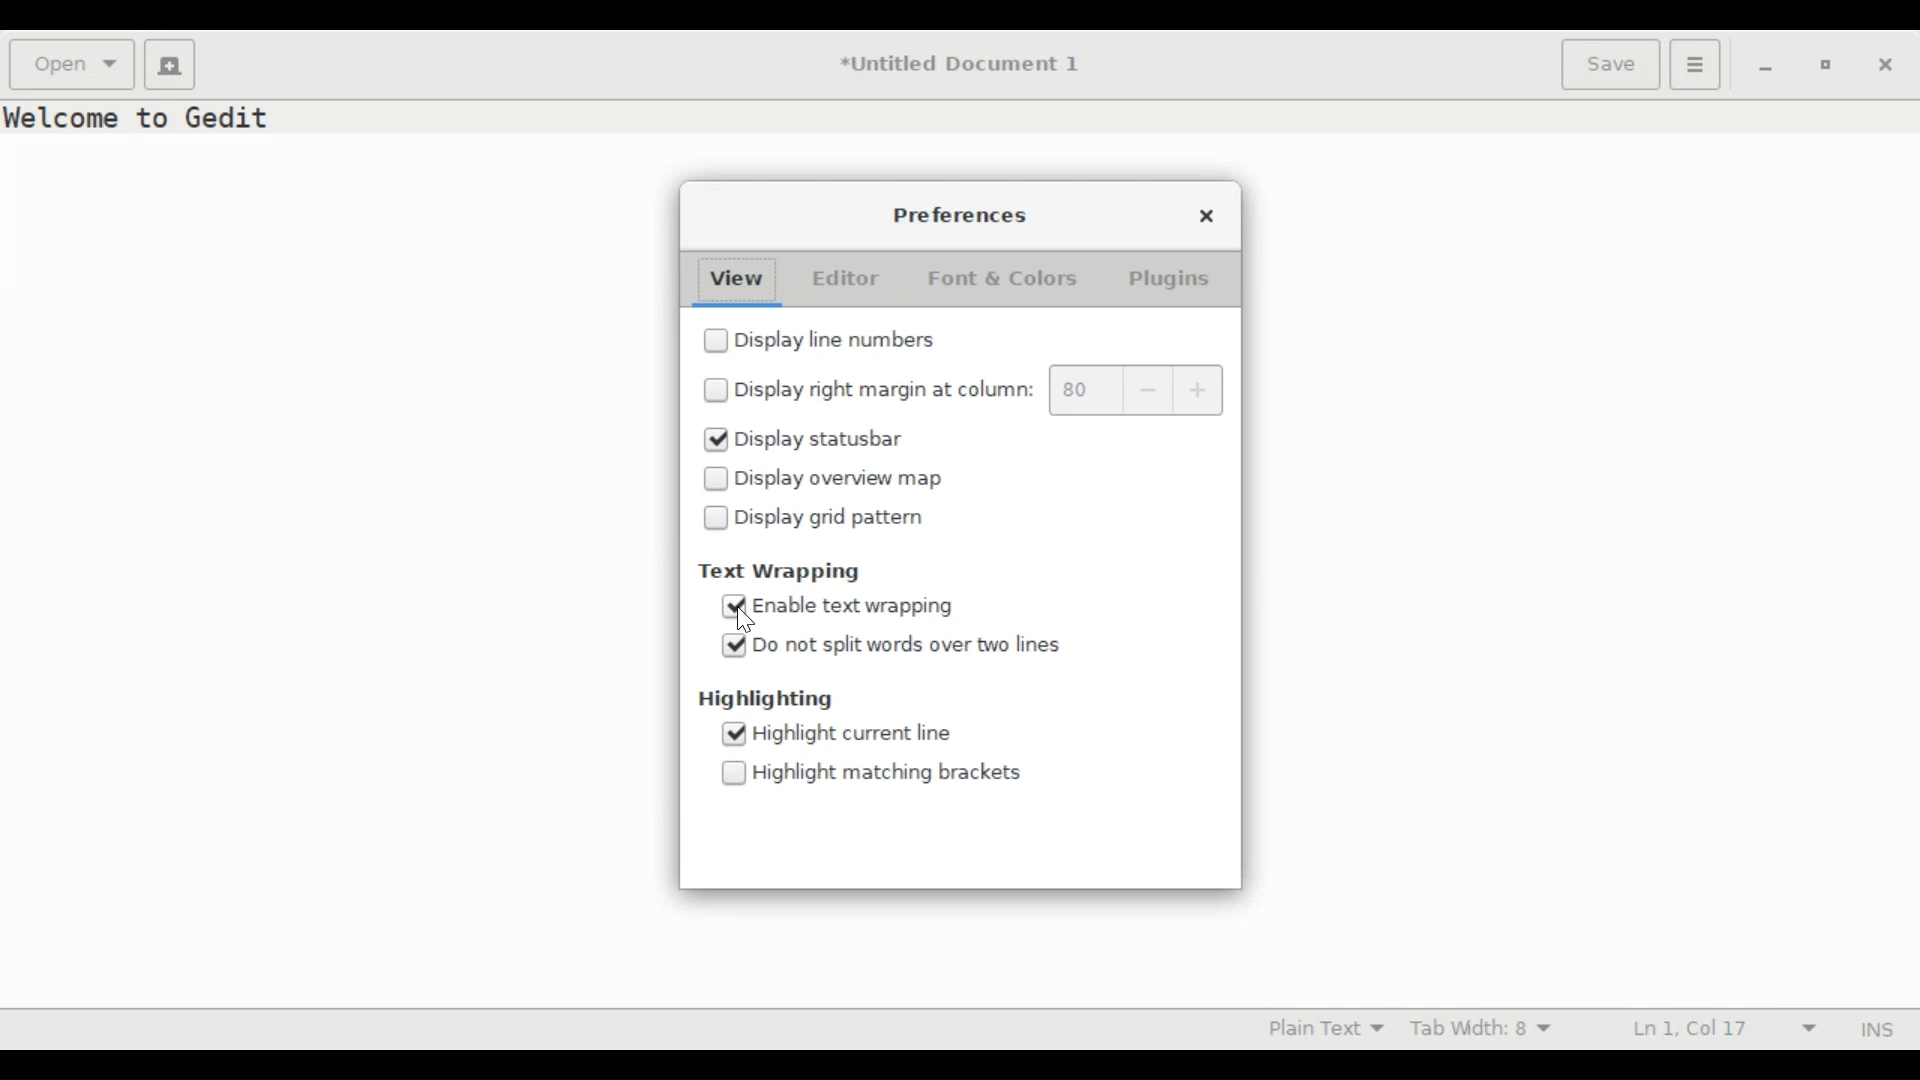 The height and width of the screenshot is (1080, 1920). I want to click on Display grid pattern, so click(830, 521).